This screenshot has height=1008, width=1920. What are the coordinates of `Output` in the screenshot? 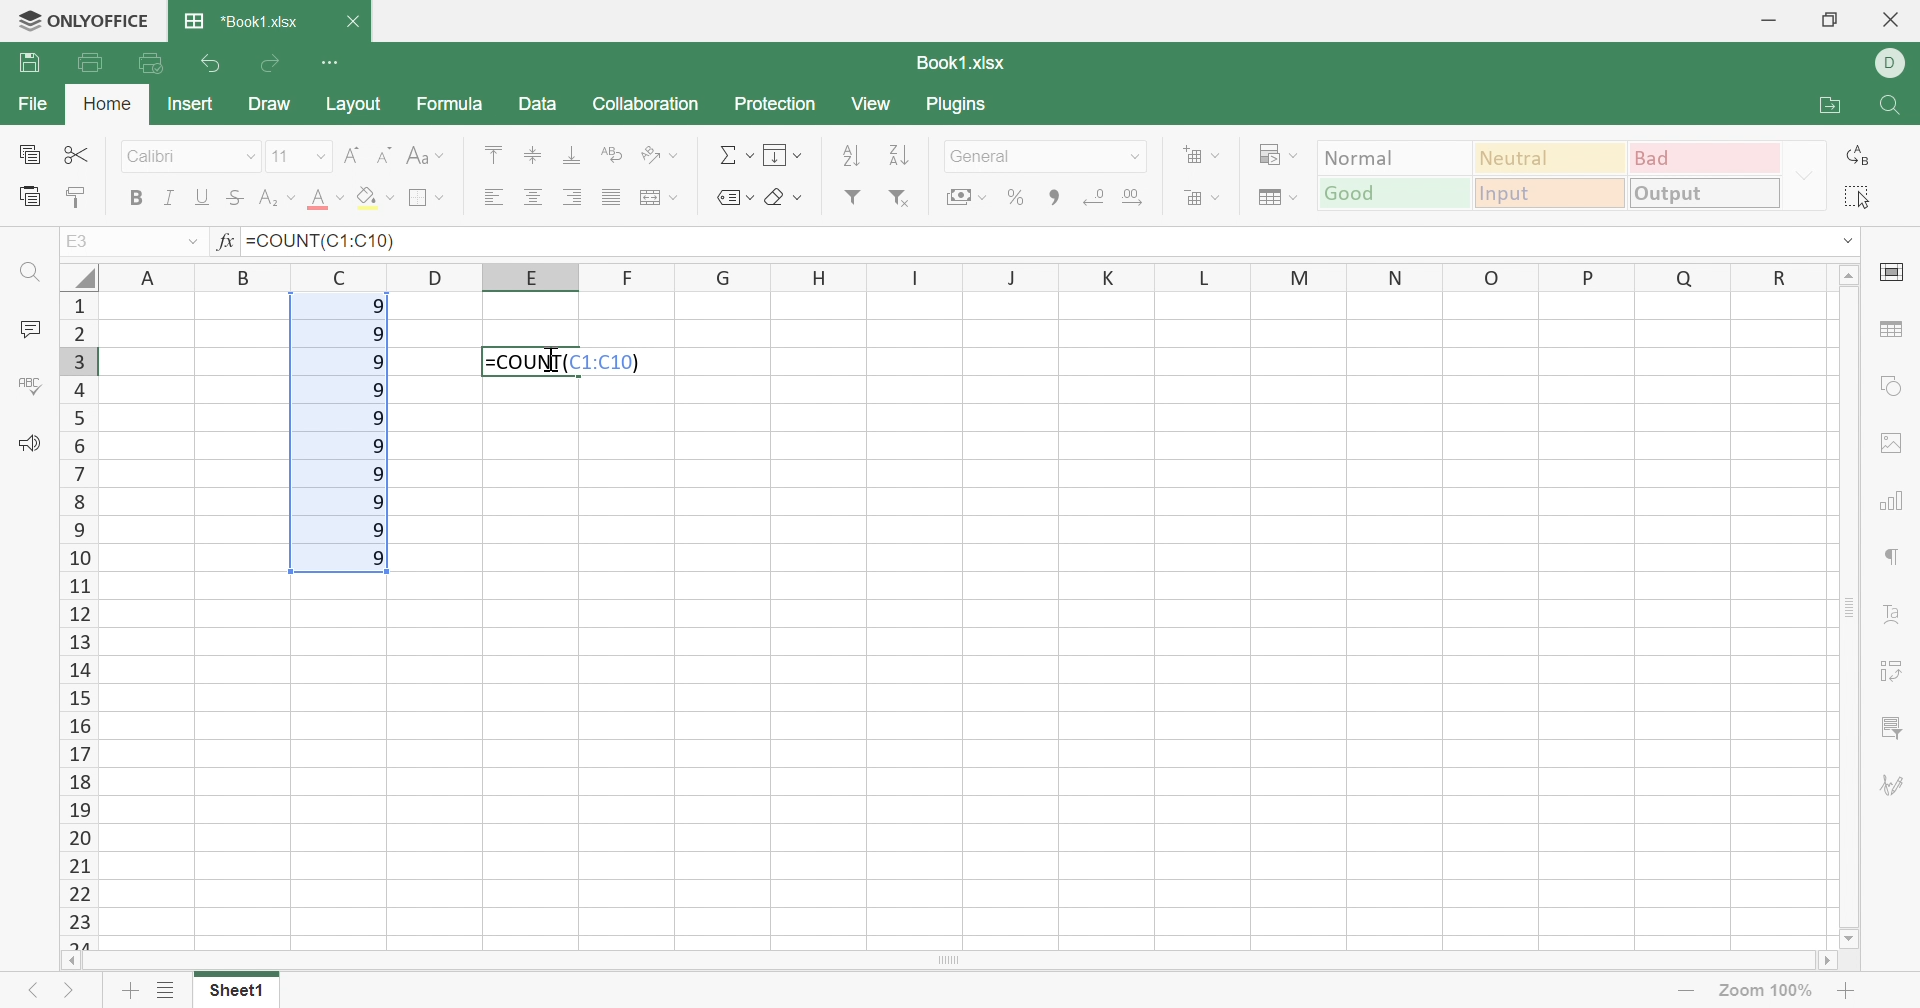 It's located at (1396, 157).